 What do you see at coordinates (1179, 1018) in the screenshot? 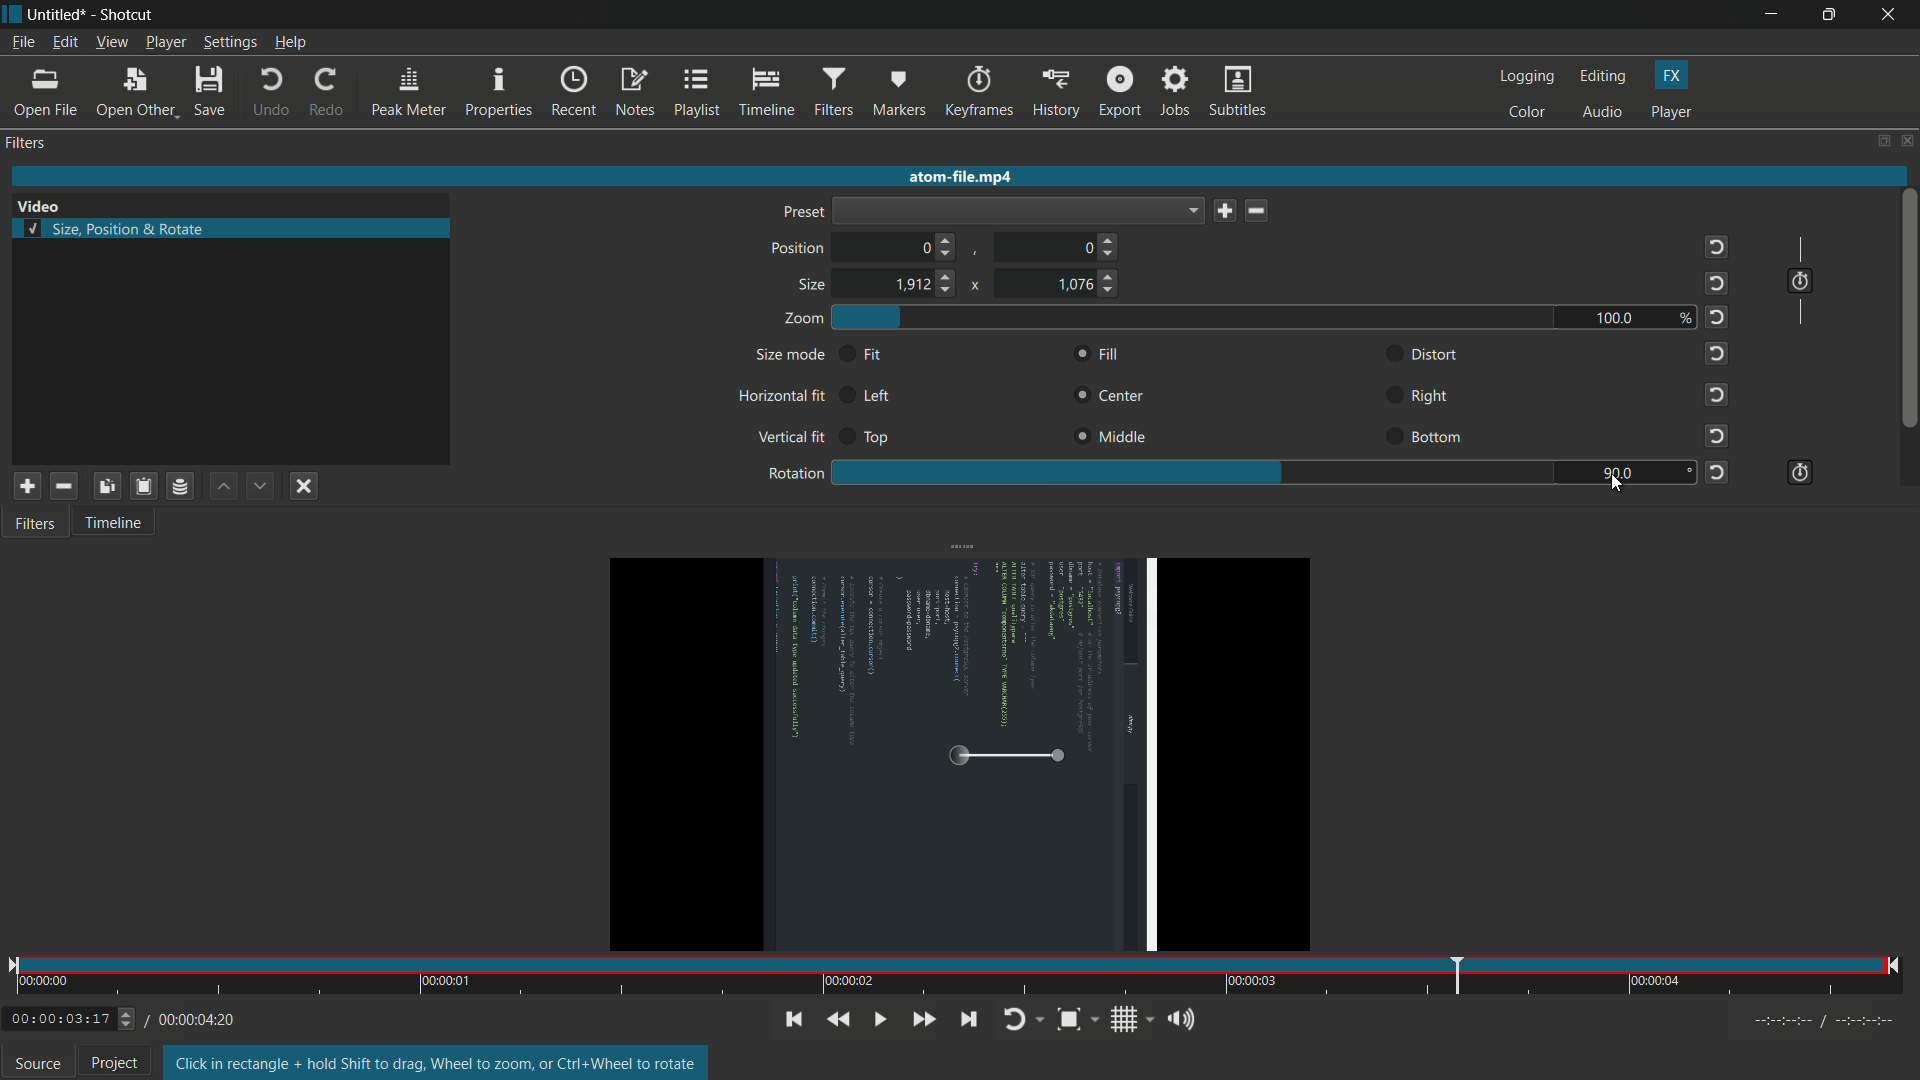
I see `show volume control` at bounding box center [1179, 1018].